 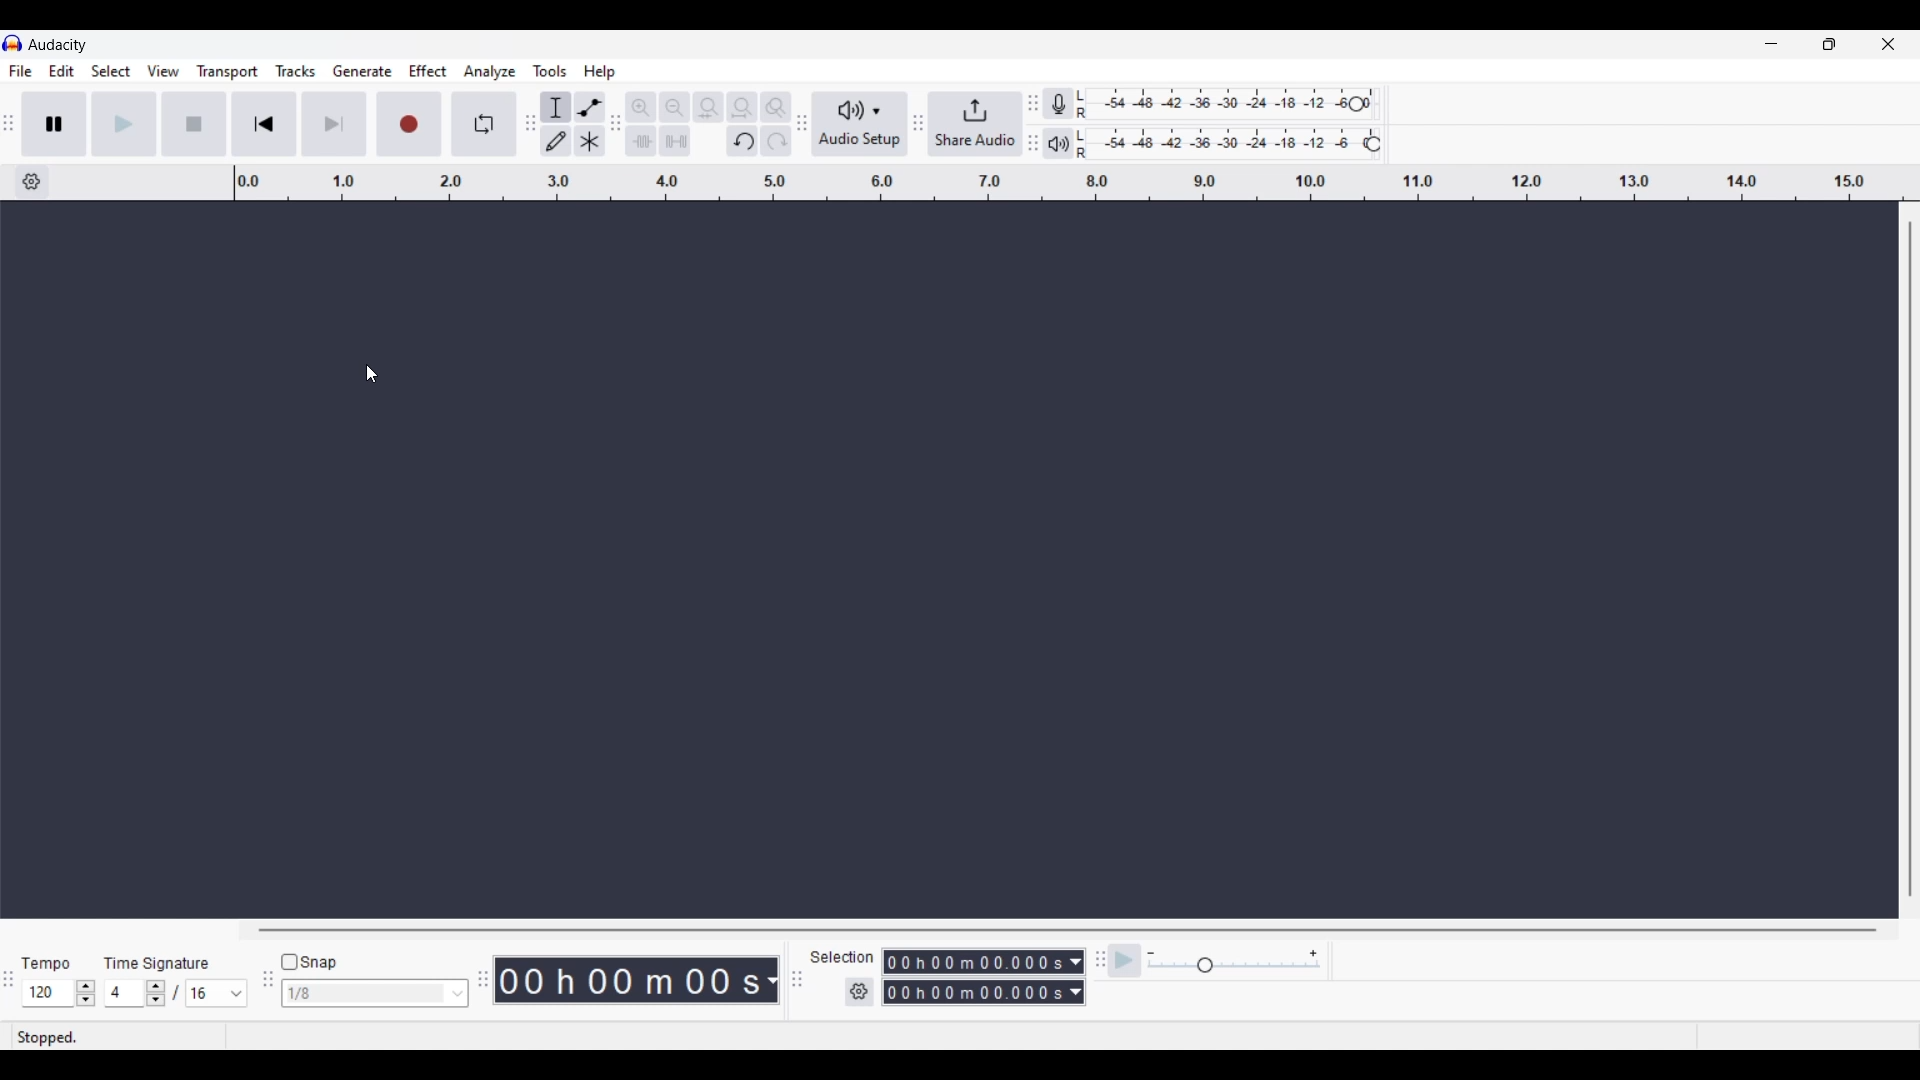 I want to click on Increase/Decrease tempo, so click(x=86, y=993).